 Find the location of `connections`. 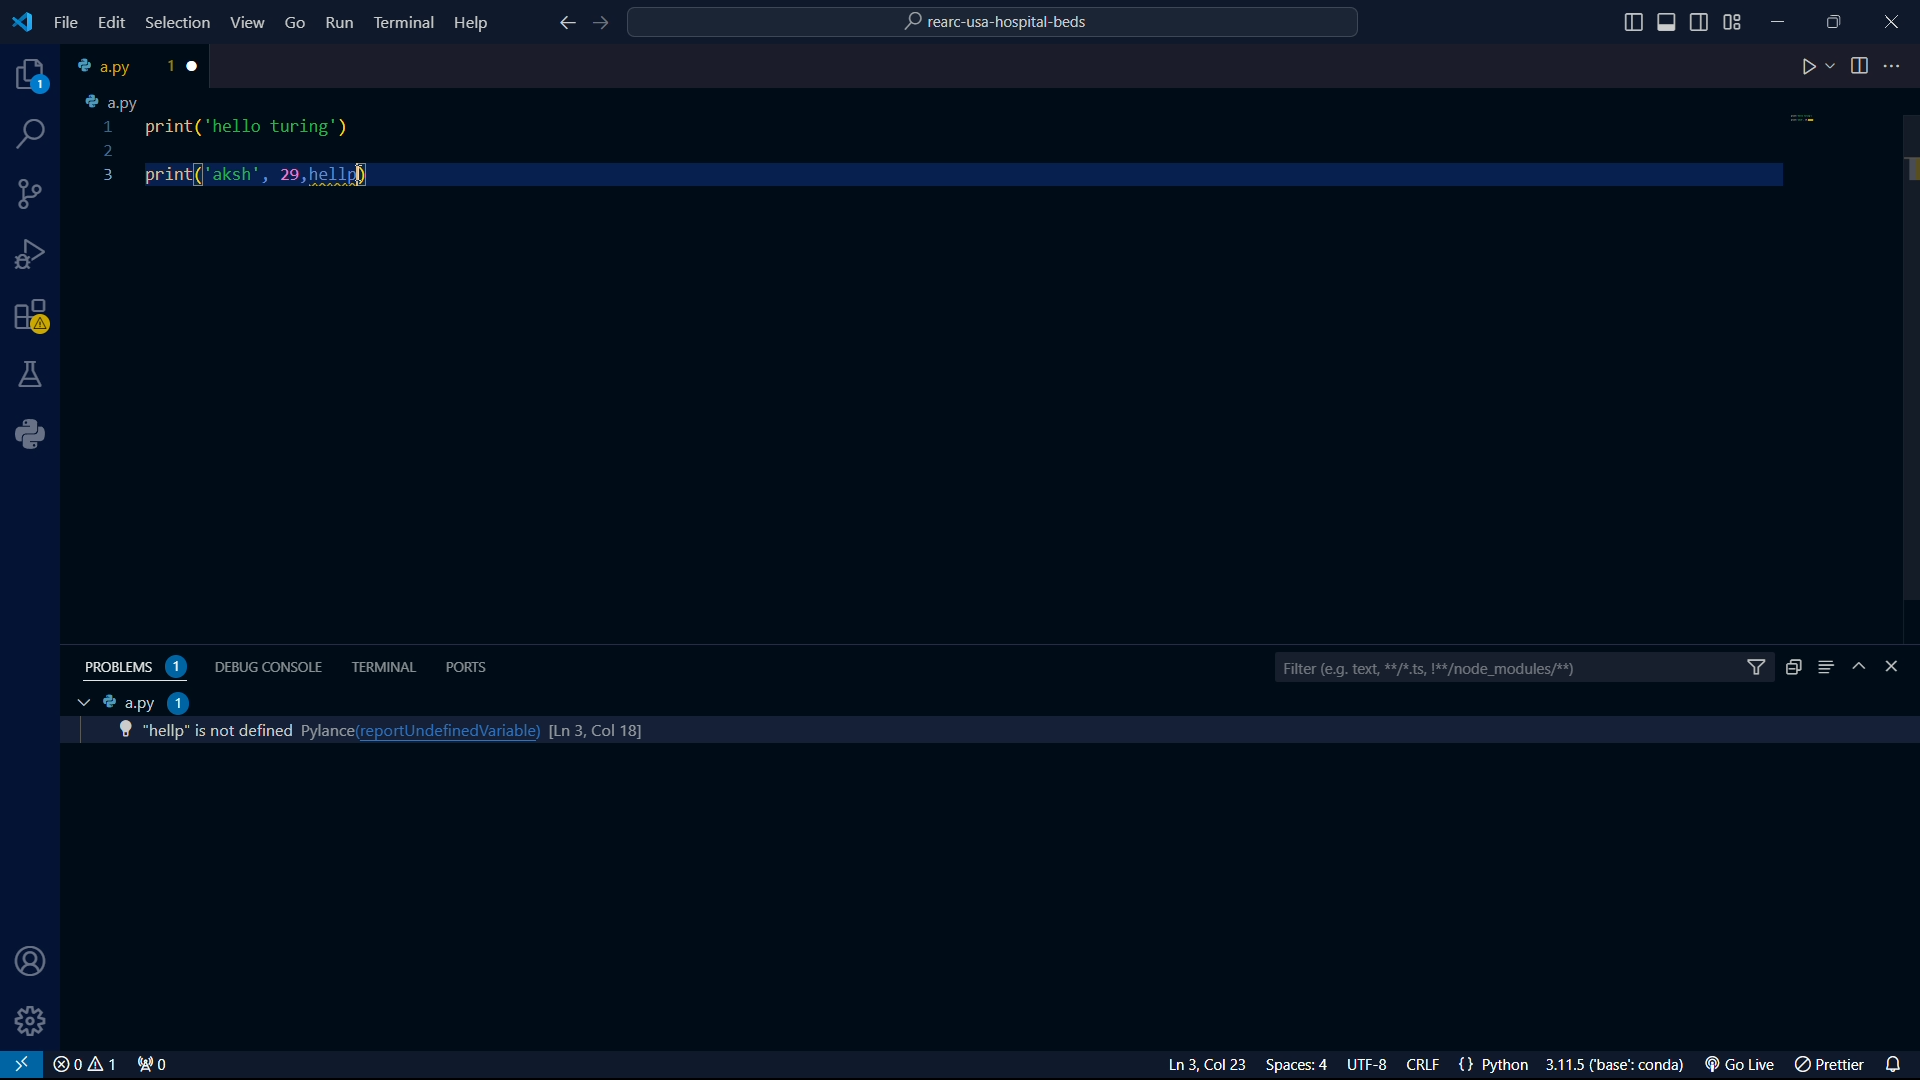

connections is located at coordinates (31, 194).